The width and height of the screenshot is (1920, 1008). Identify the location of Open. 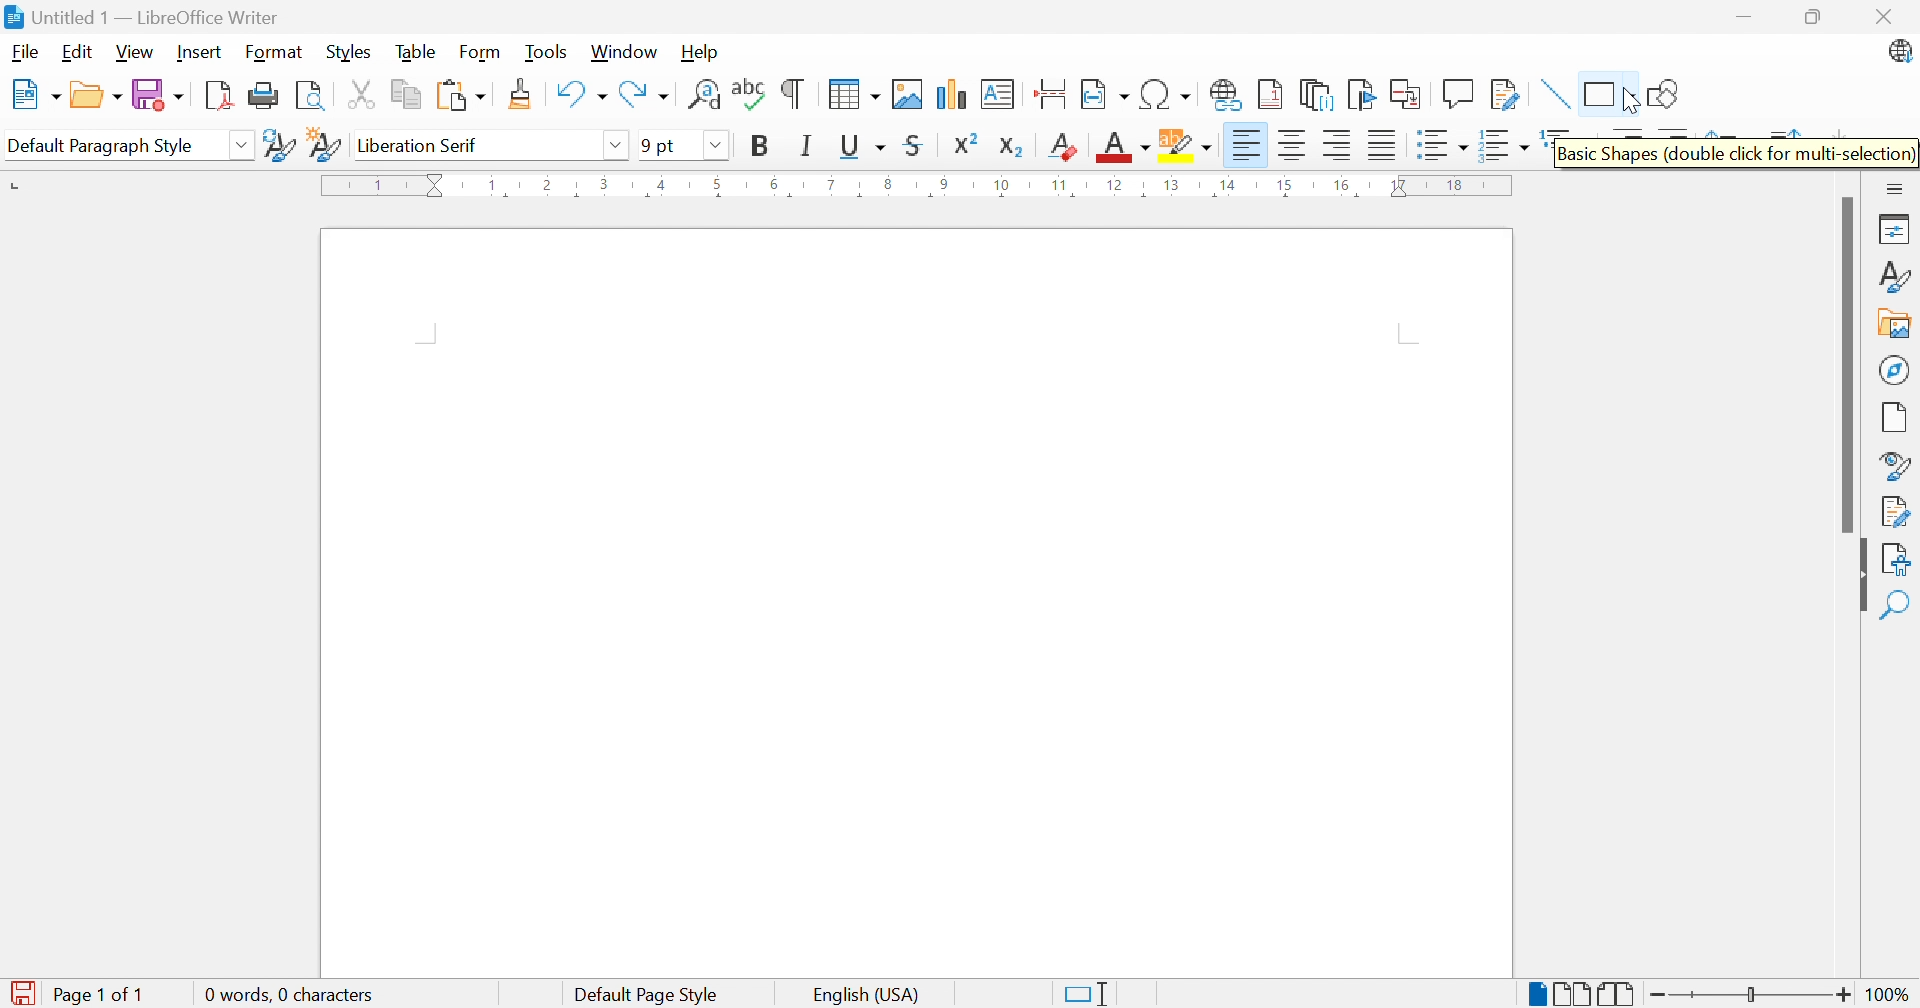
(96, 95).